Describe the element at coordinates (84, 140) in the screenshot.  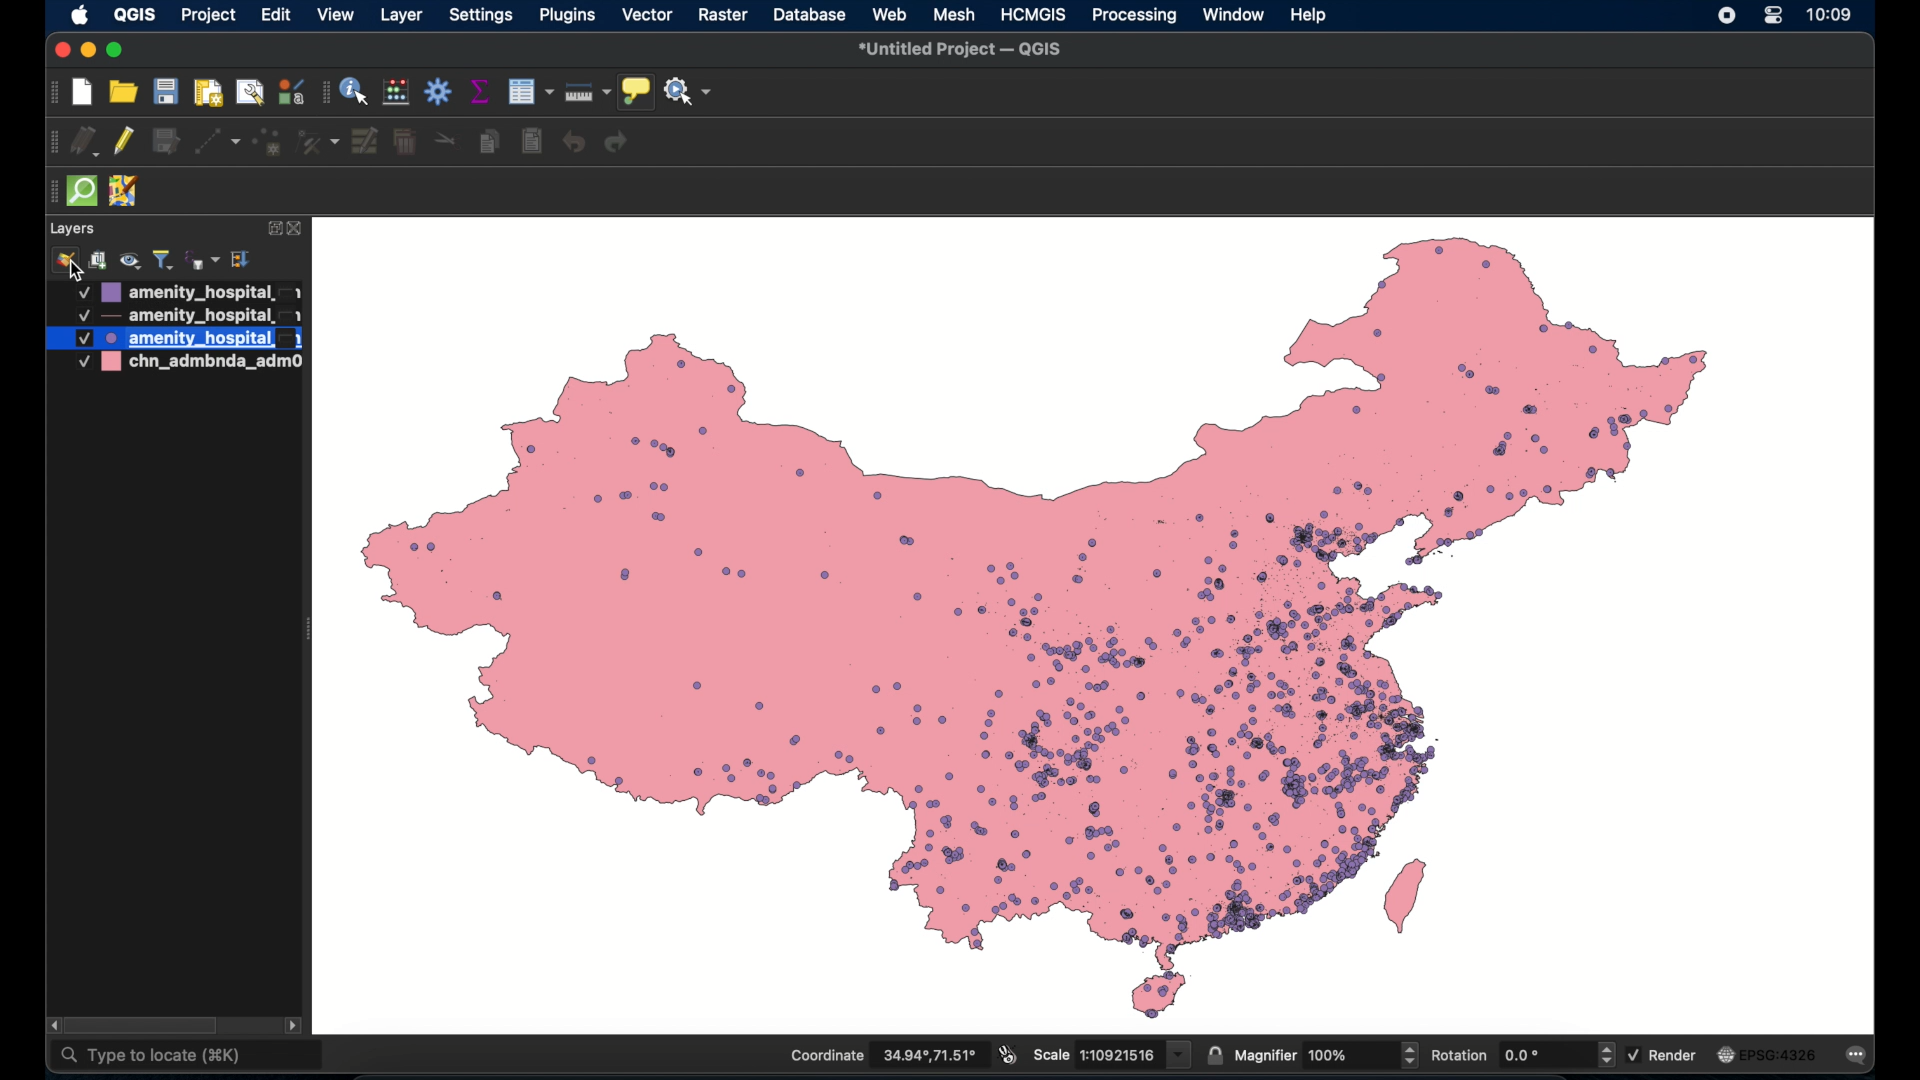
I see `current edits` at that location.